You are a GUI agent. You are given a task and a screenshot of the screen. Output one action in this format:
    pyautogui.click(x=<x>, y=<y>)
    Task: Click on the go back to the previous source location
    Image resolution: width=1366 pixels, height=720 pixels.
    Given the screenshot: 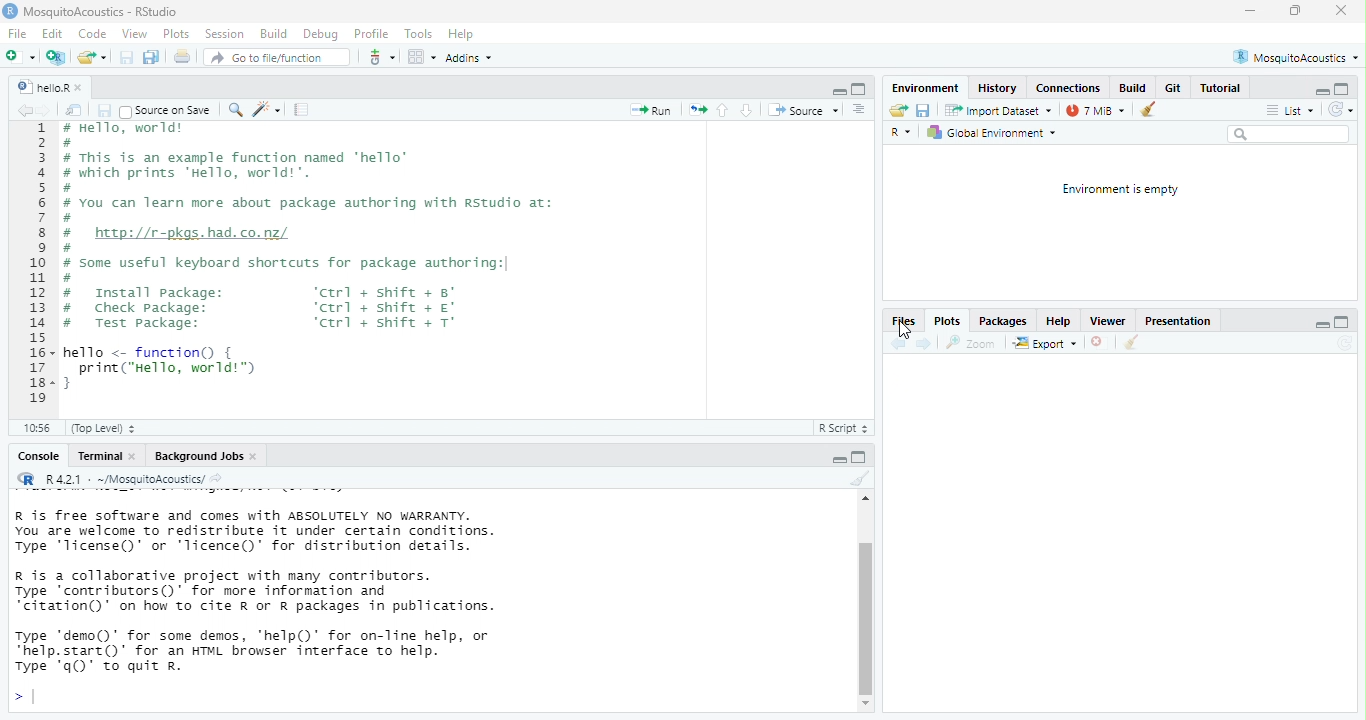 What is the action you would take?
    pyautogui.click(x=25, y=112)
    